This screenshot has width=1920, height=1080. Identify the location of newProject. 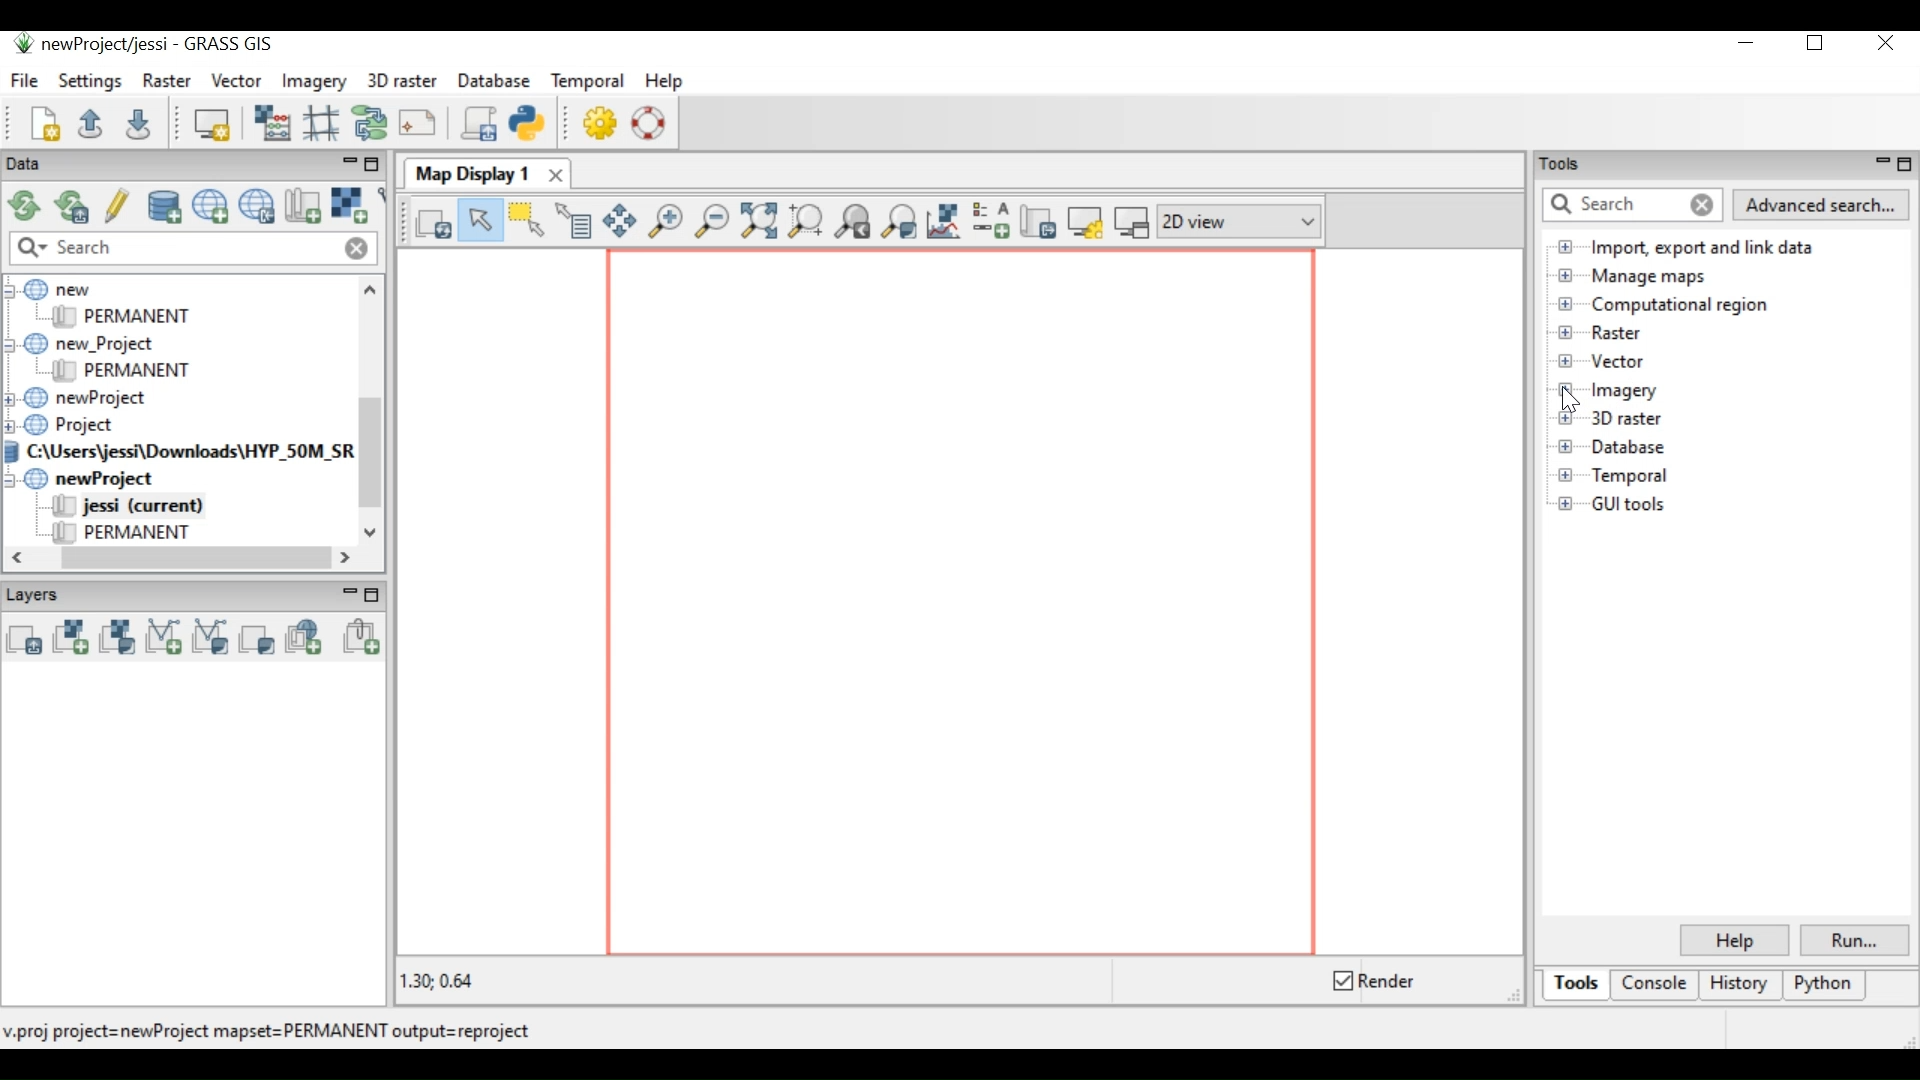
(106, 481).